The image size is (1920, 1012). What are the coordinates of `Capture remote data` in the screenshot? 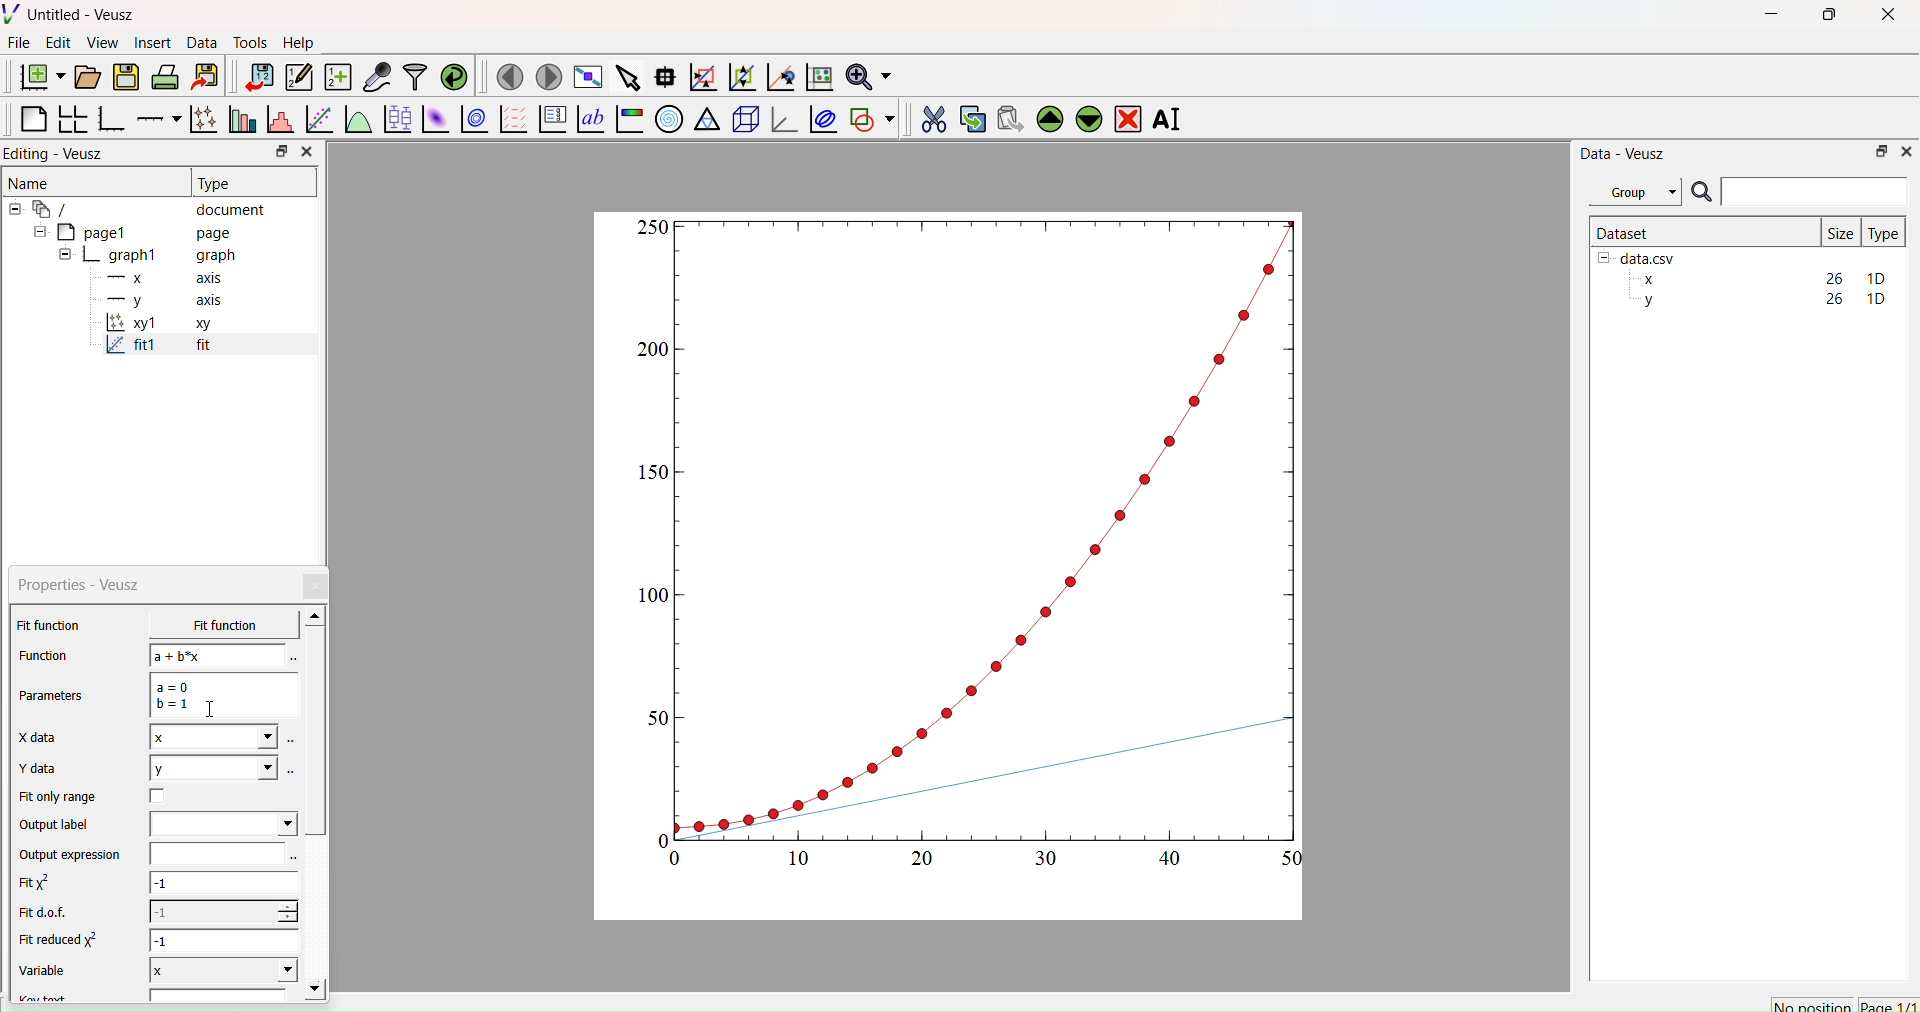 It's located at (377, 77).